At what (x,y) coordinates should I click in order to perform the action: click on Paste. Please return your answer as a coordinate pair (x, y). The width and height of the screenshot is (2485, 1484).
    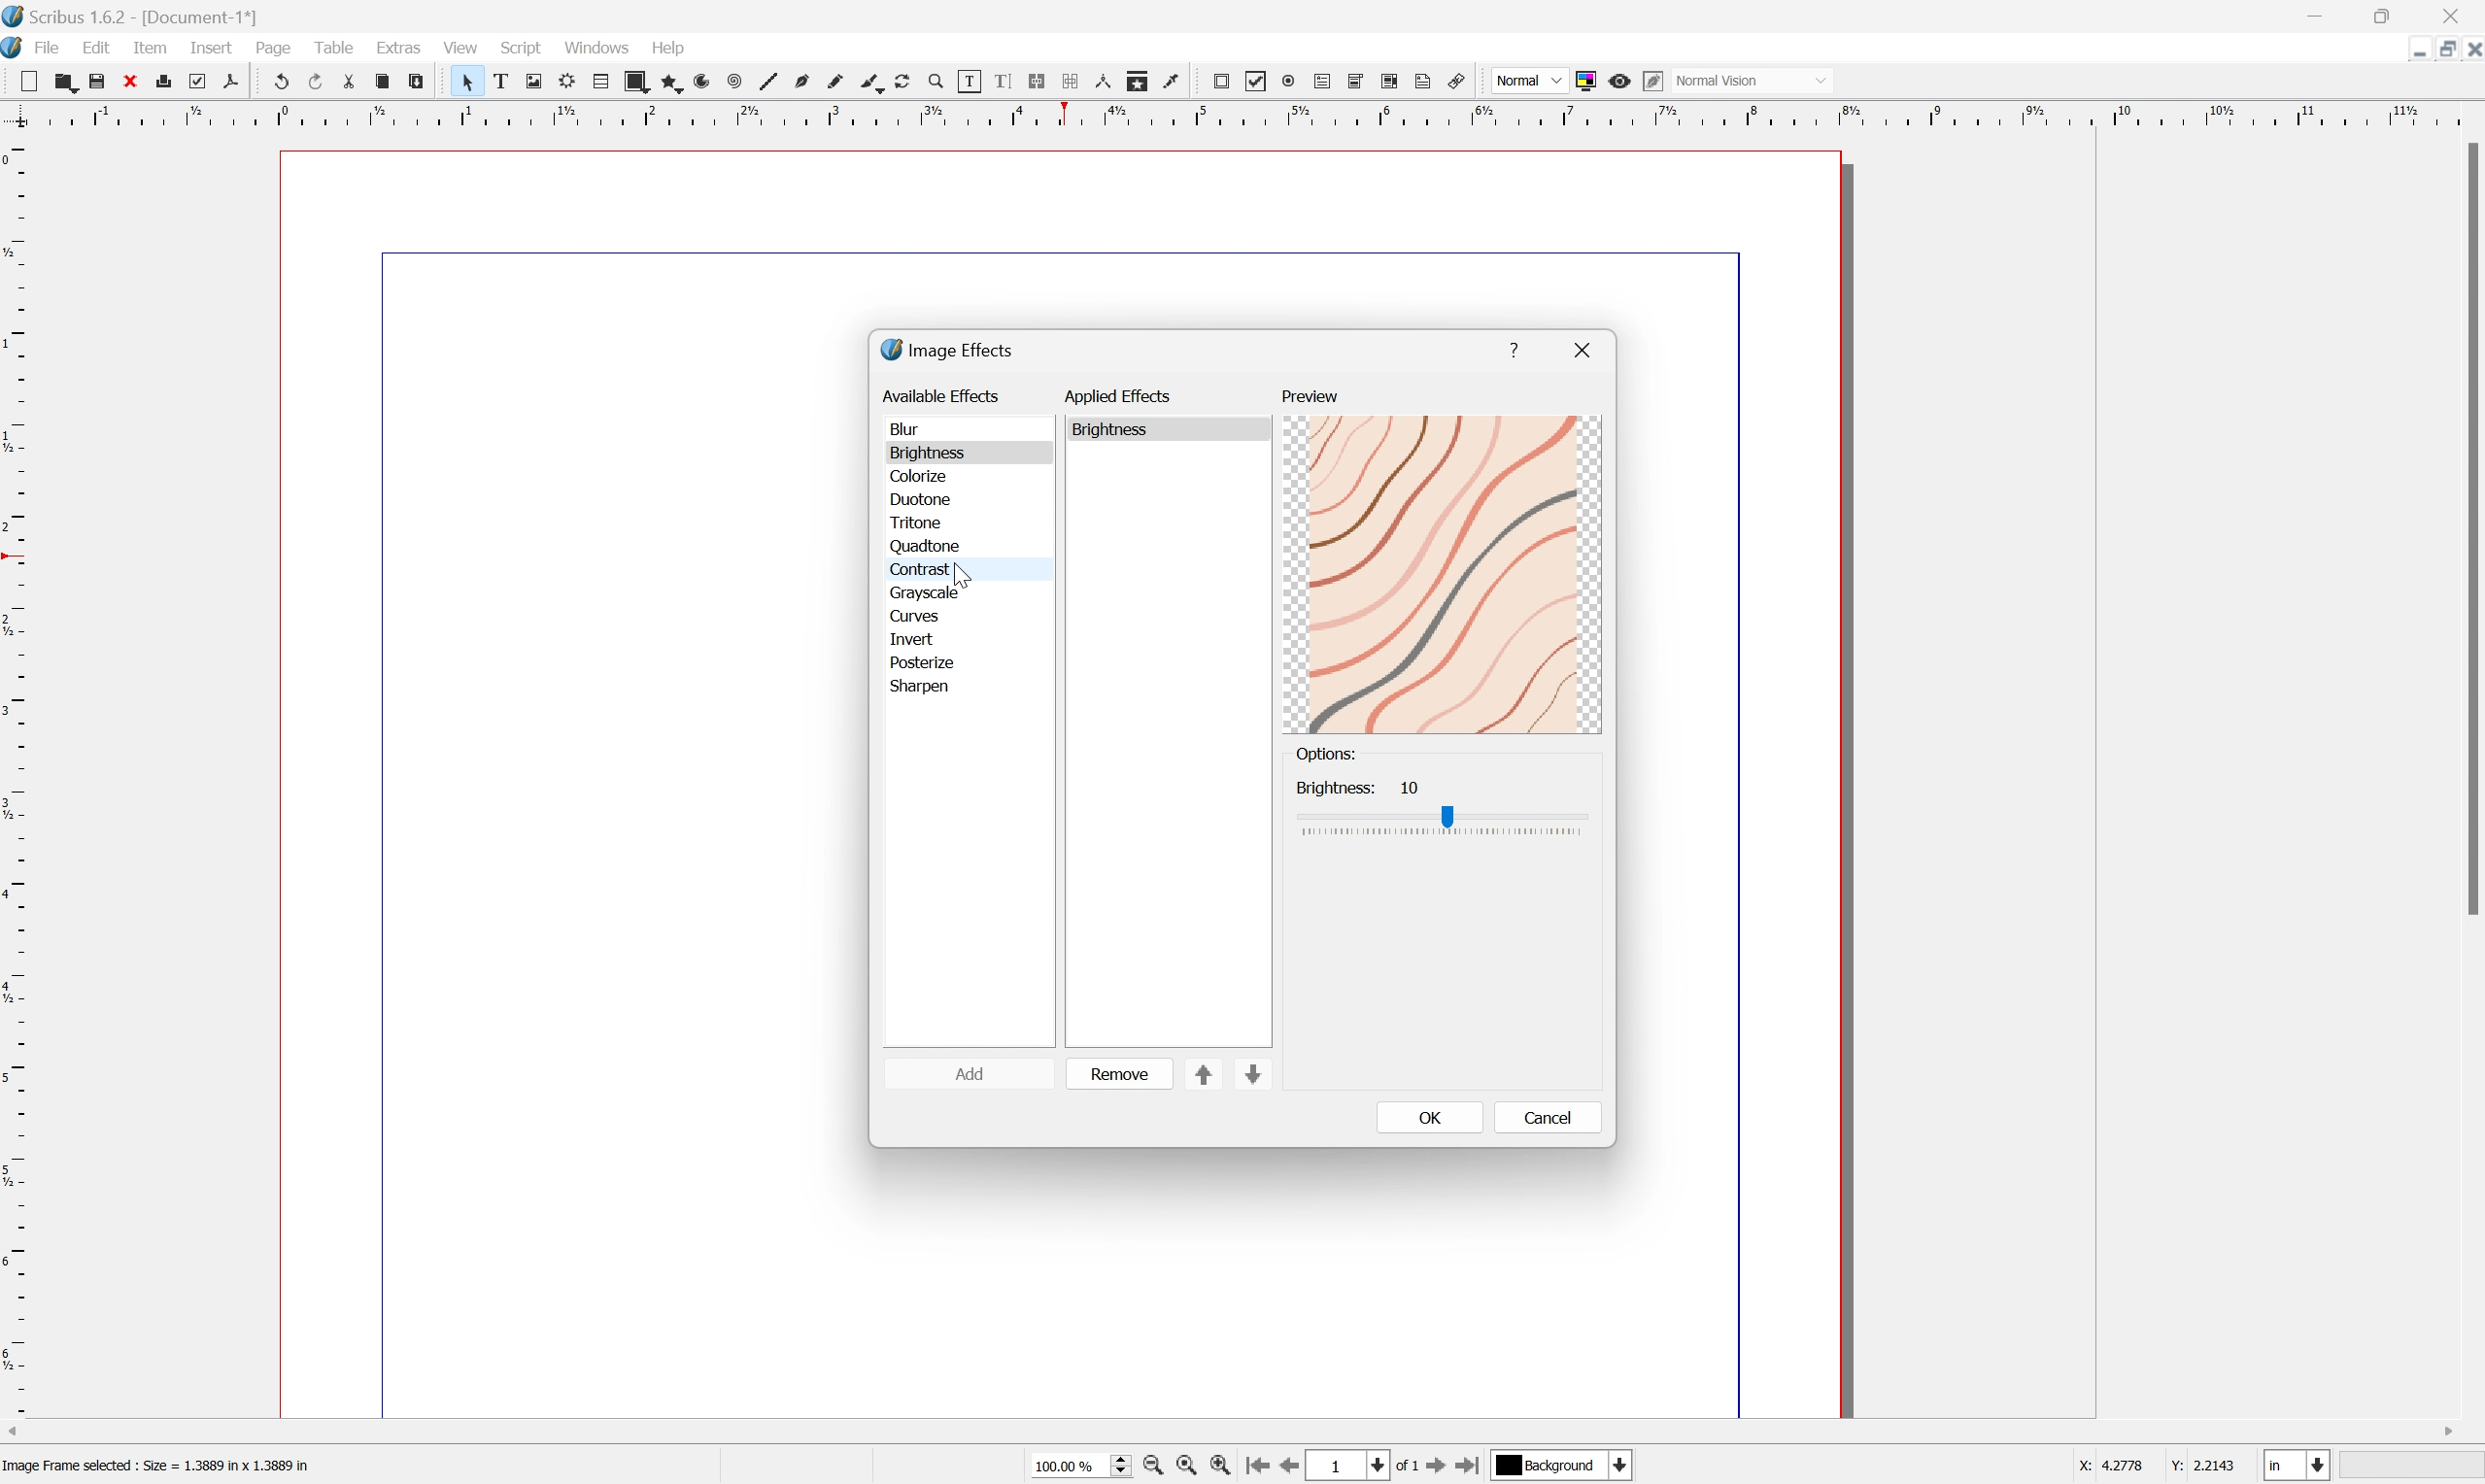
    Looking at the image, I should click on (418, 78).